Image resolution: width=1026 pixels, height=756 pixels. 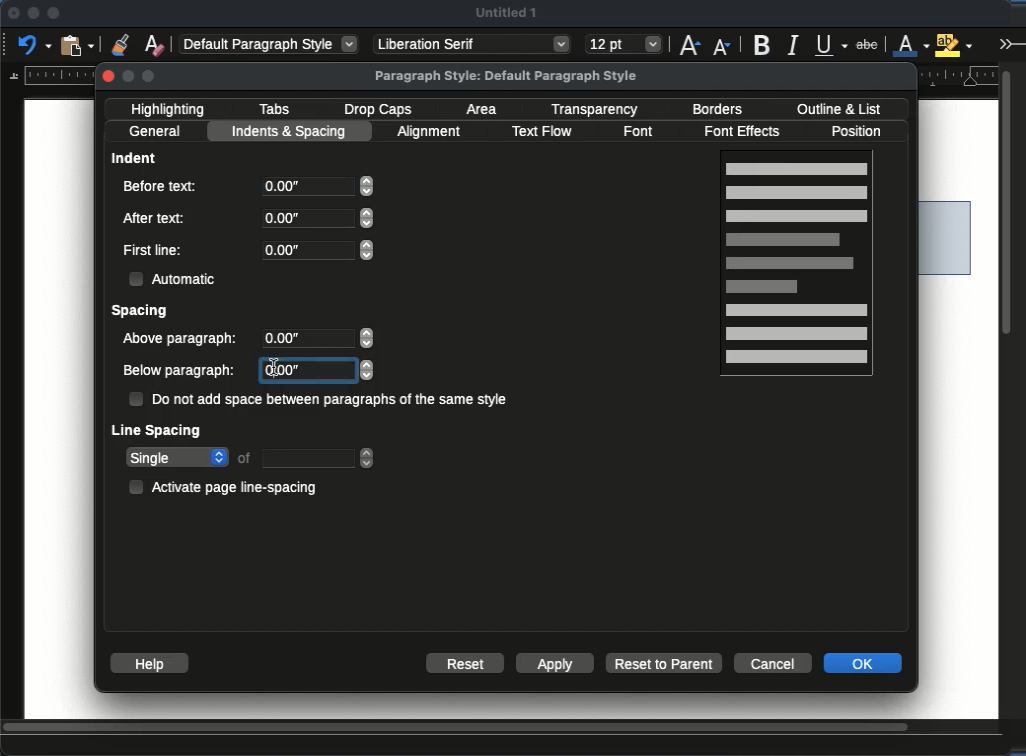 What do you see at coordinates (555, 663) in the screenshot?
I see `apply ` at bounding box center [555, 663].